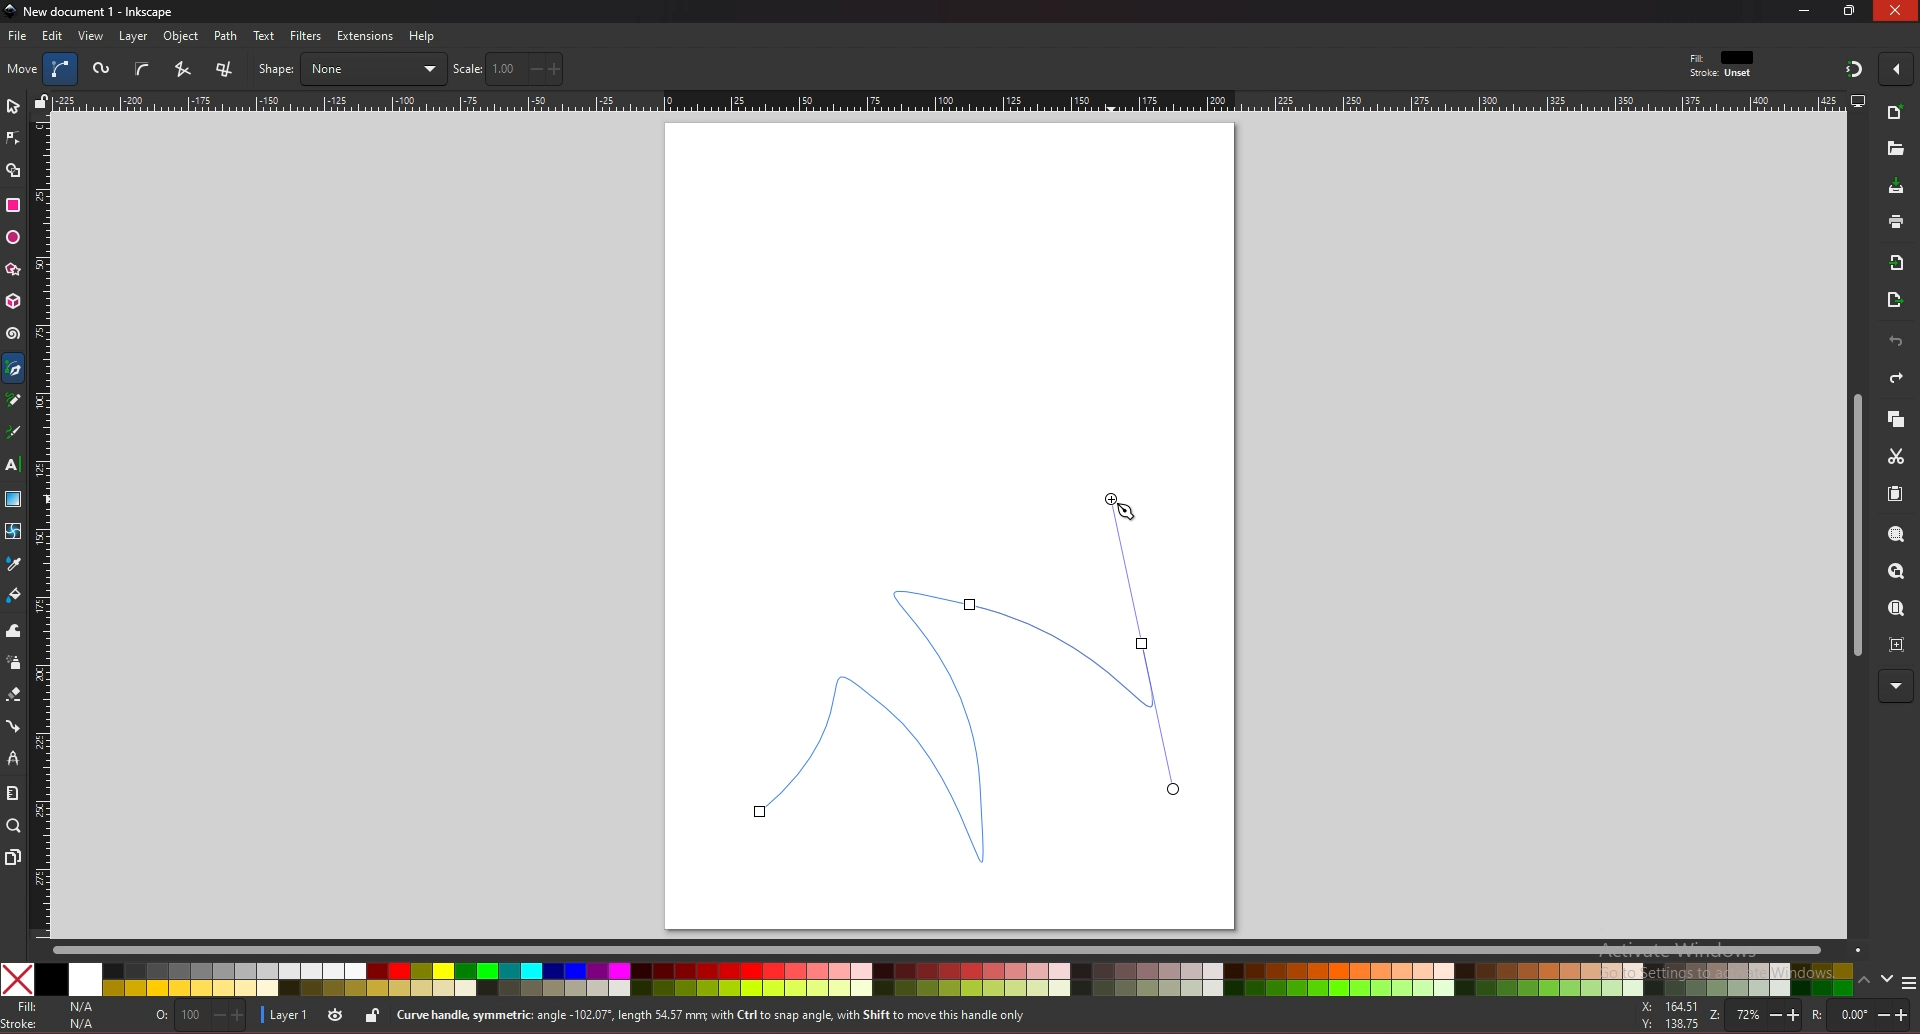 The image size is (1920, 1034). I want to click on rotate, so click(1859, 1016).